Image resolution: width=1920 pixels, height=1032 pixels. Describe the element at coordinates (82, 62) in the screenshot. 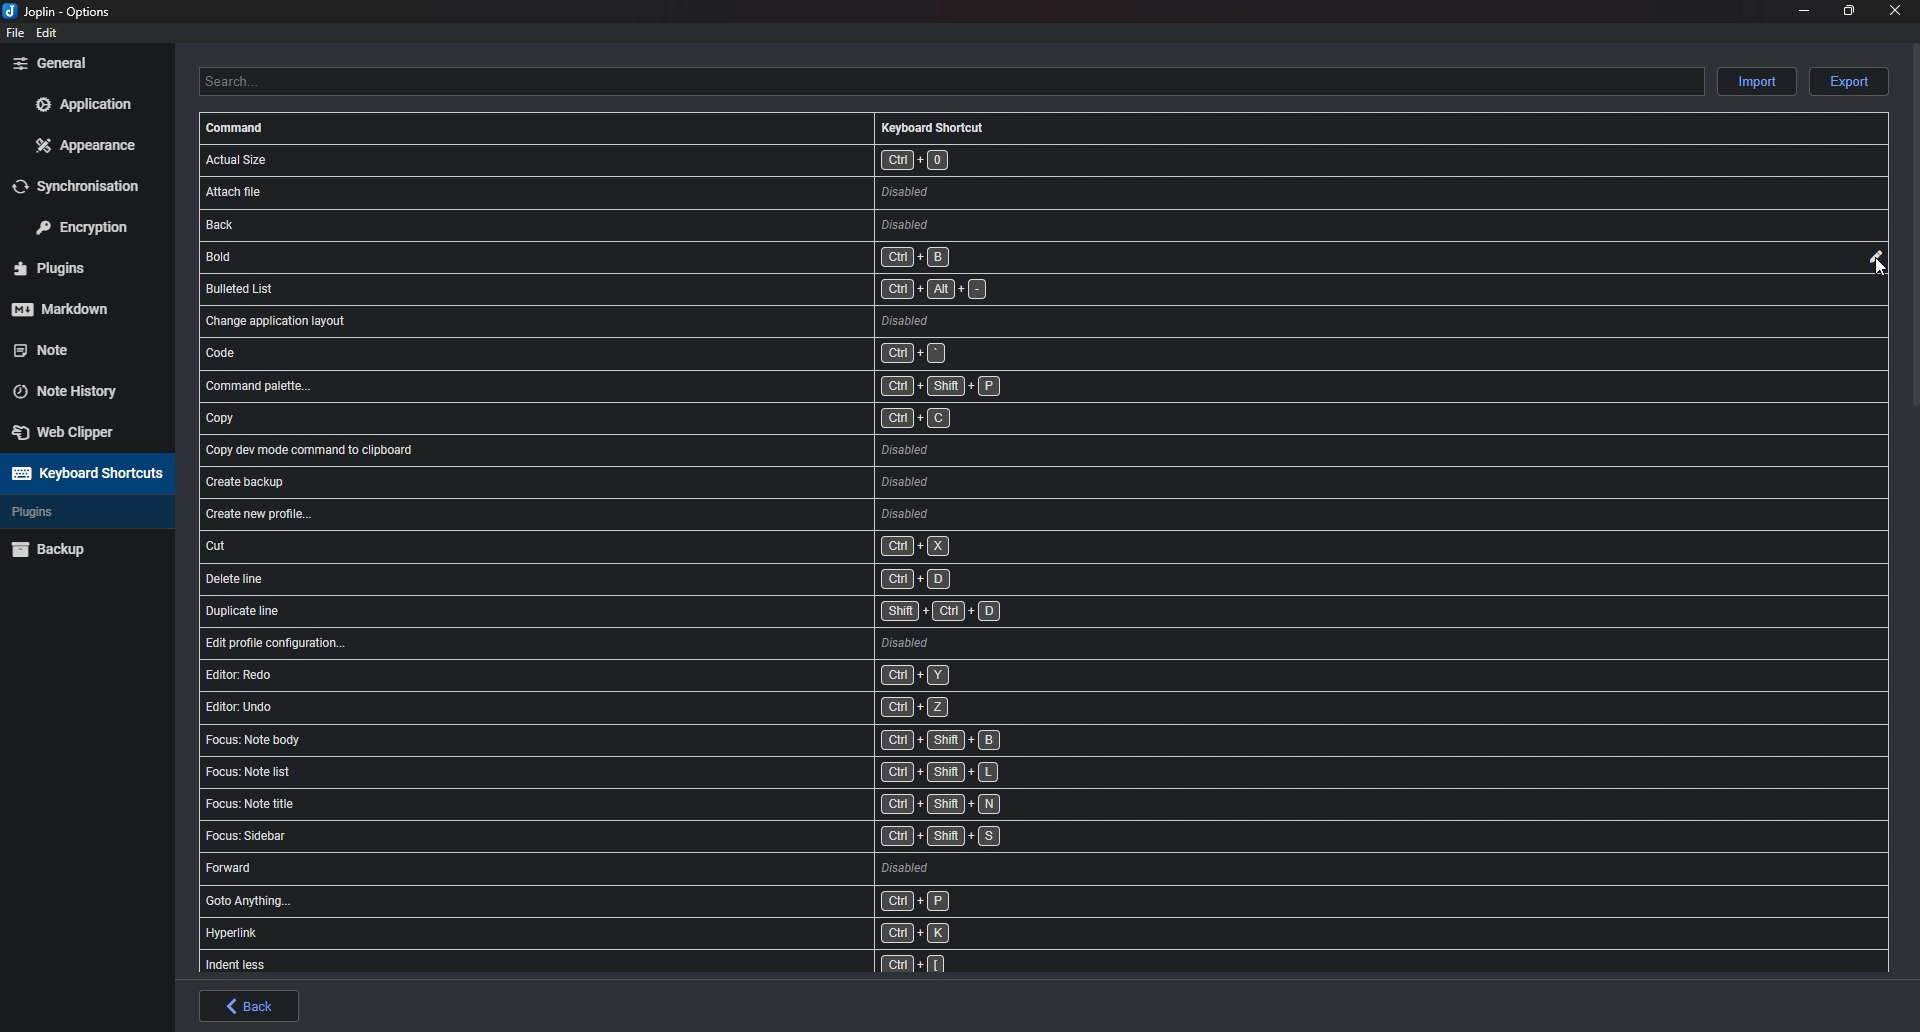

I see `General` at that location.